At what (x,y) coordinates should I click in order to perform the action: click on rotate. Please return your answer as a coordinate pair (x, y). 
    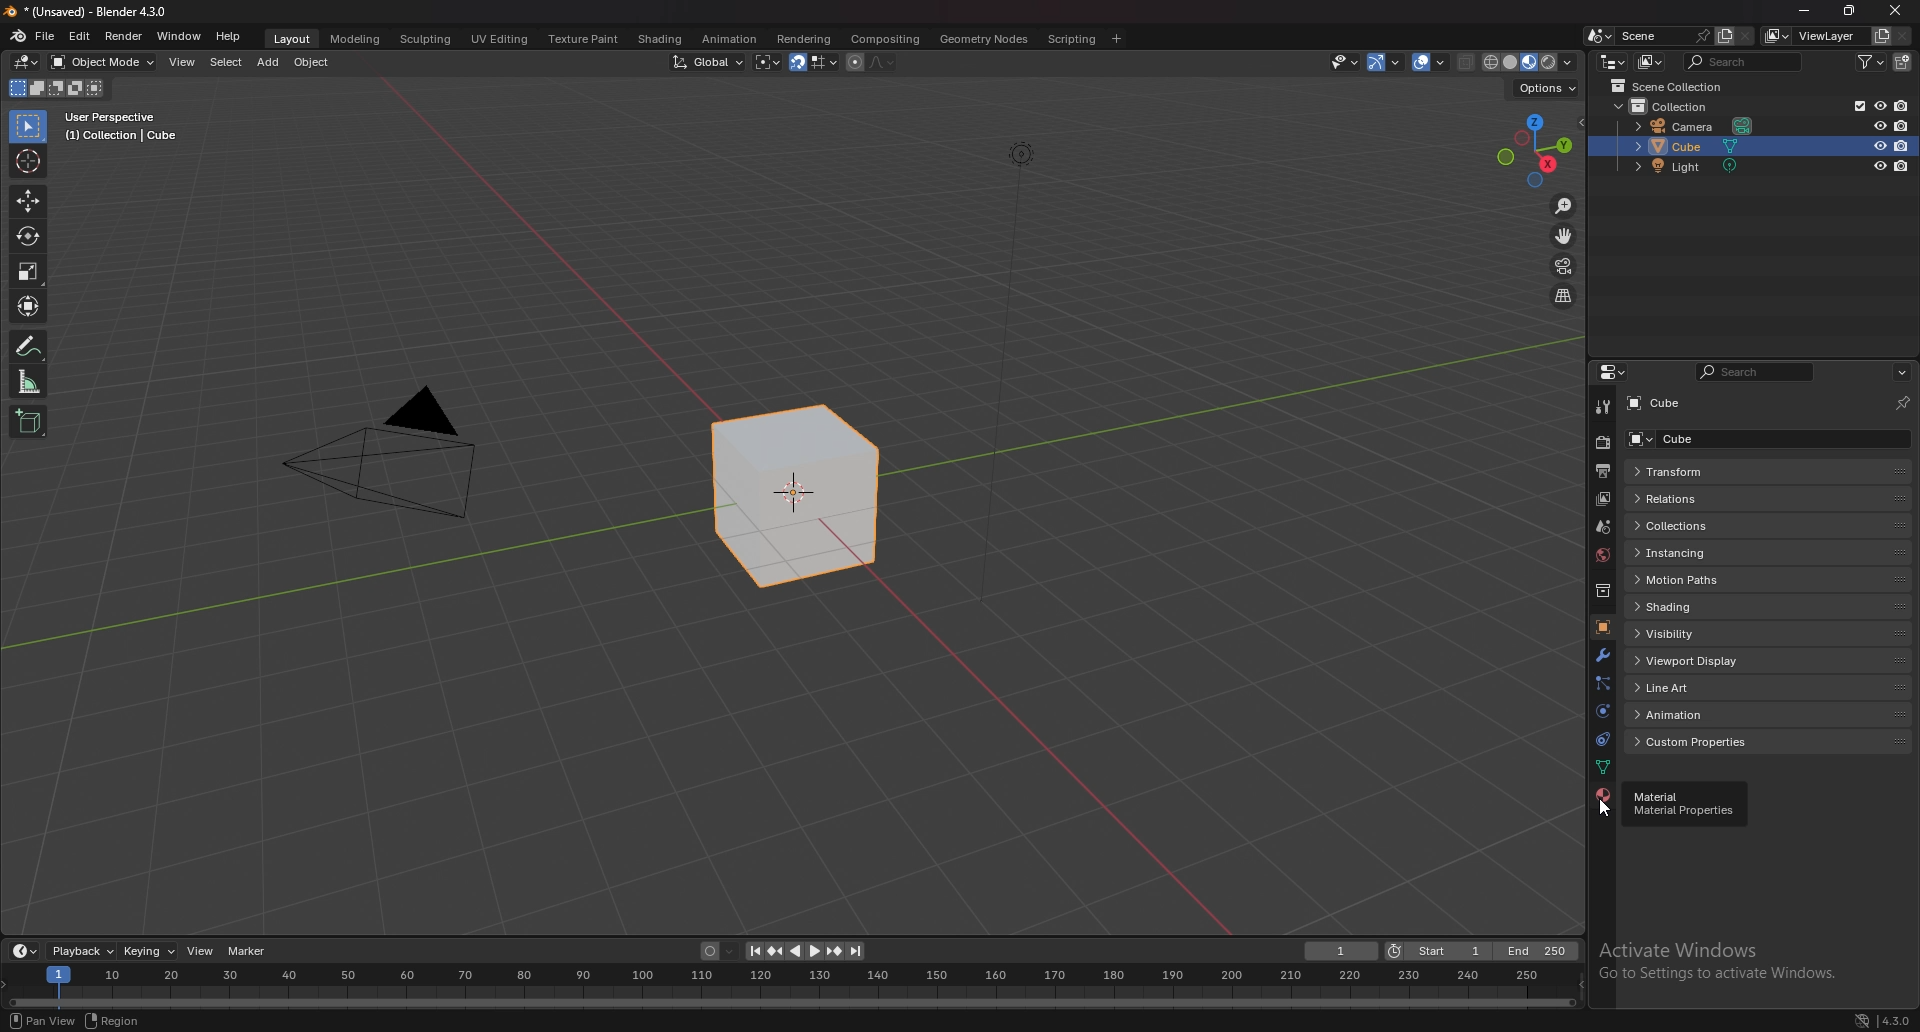
    Looking at the image, I should click on (28, 237).